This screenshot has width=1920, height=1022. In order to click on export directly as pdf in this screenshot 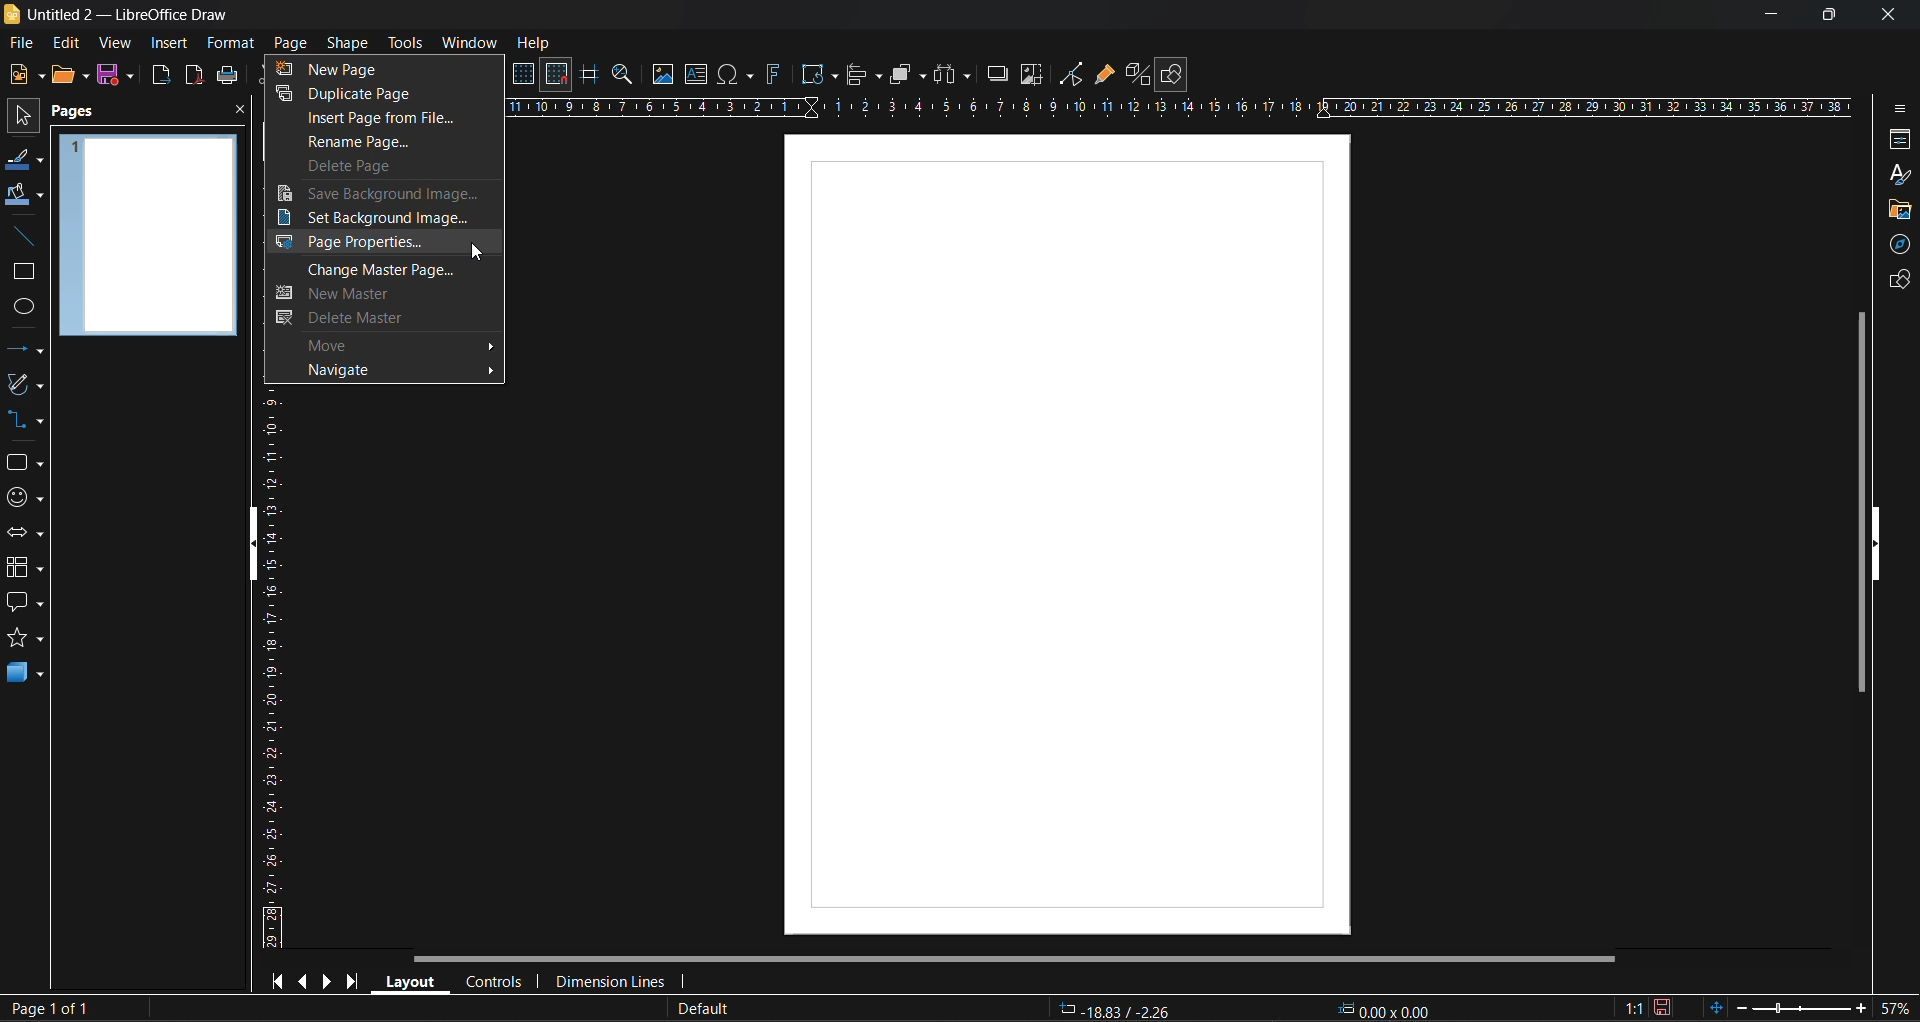, I will do `click(193, 75)`.